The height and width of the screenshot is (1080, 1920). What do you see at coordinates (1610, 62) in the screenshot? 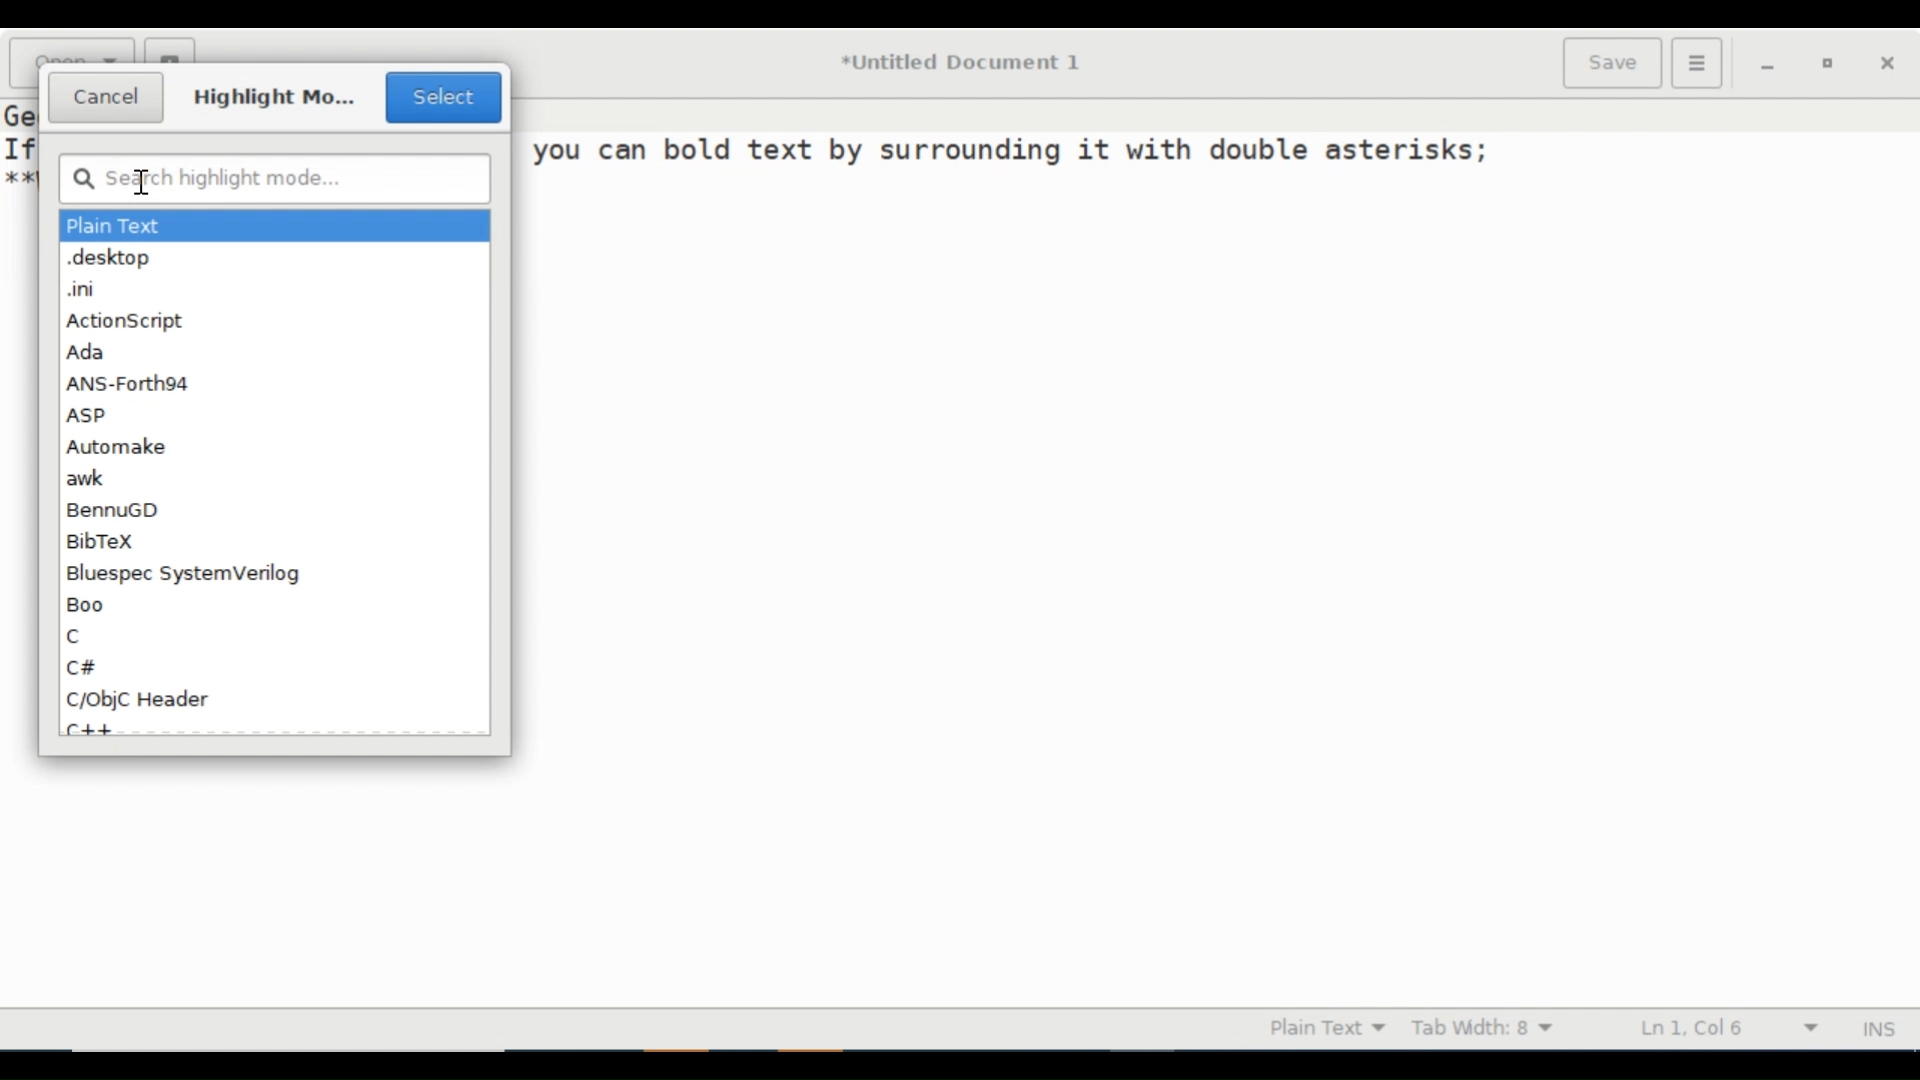
I see `Save` at bounding box center [1610, 62].